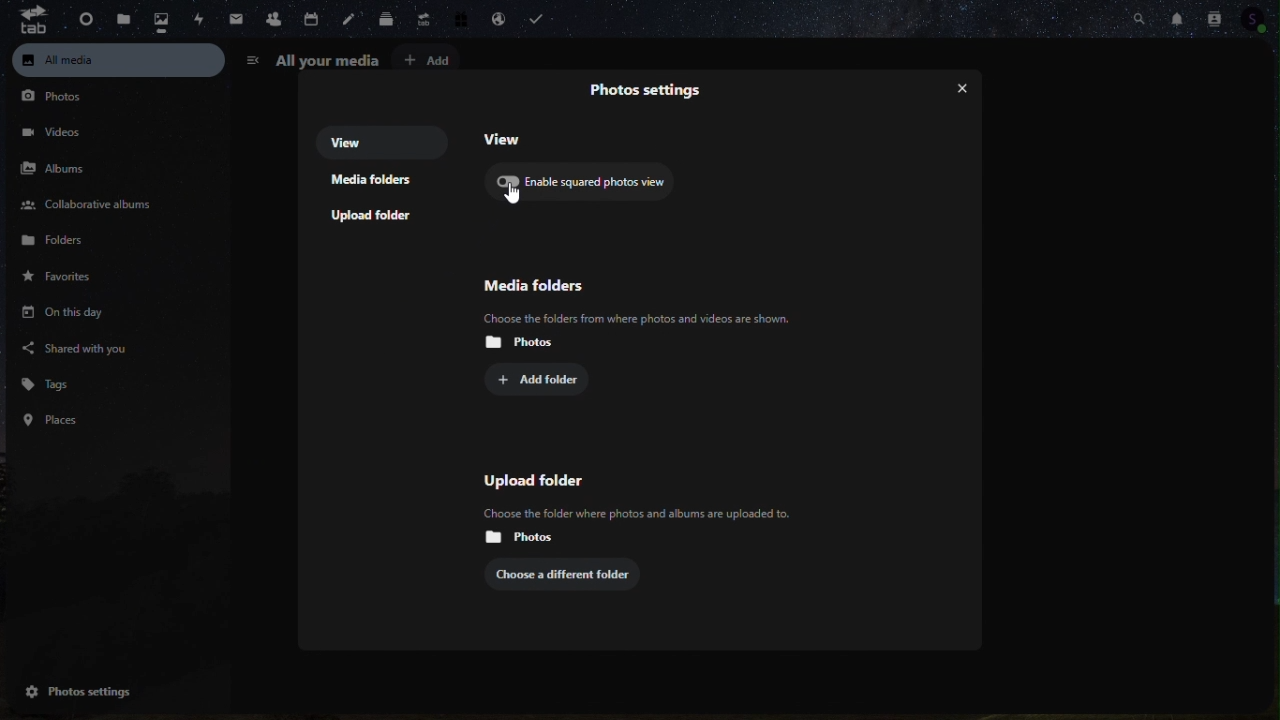  What do you see at coordinates (381, 181) in the screenshot?
I see `Media folders` at bounding box center [381, 181].